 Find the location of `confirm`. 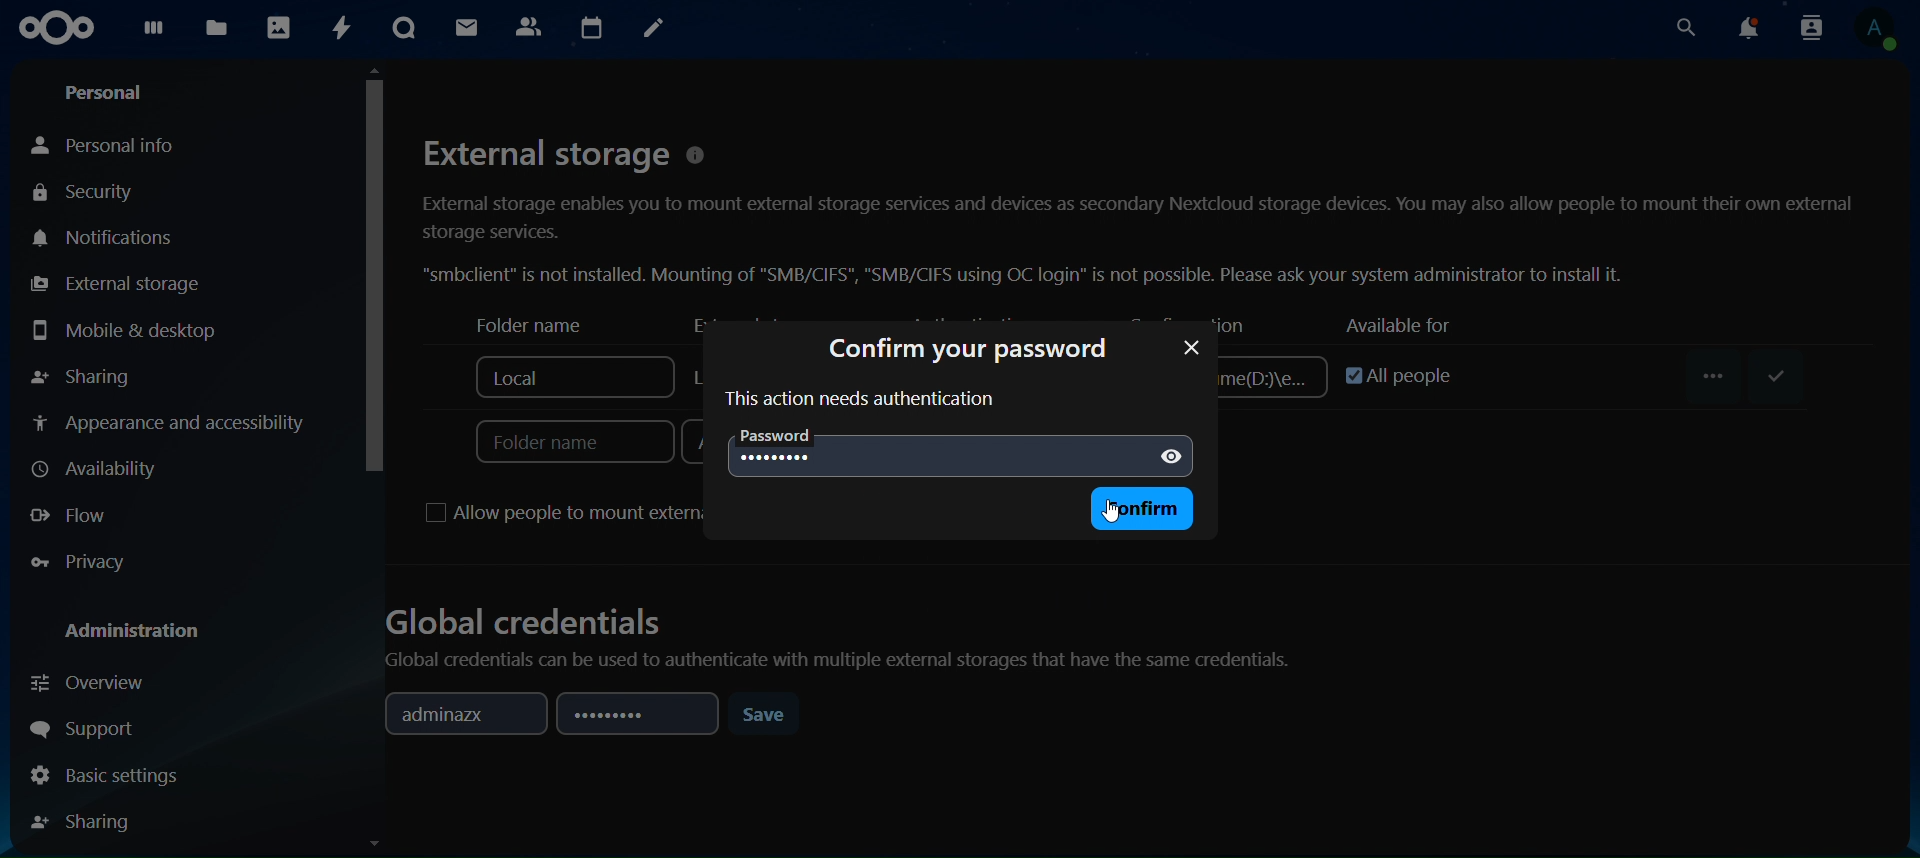

confirm is located at coordinates (1139, 509).